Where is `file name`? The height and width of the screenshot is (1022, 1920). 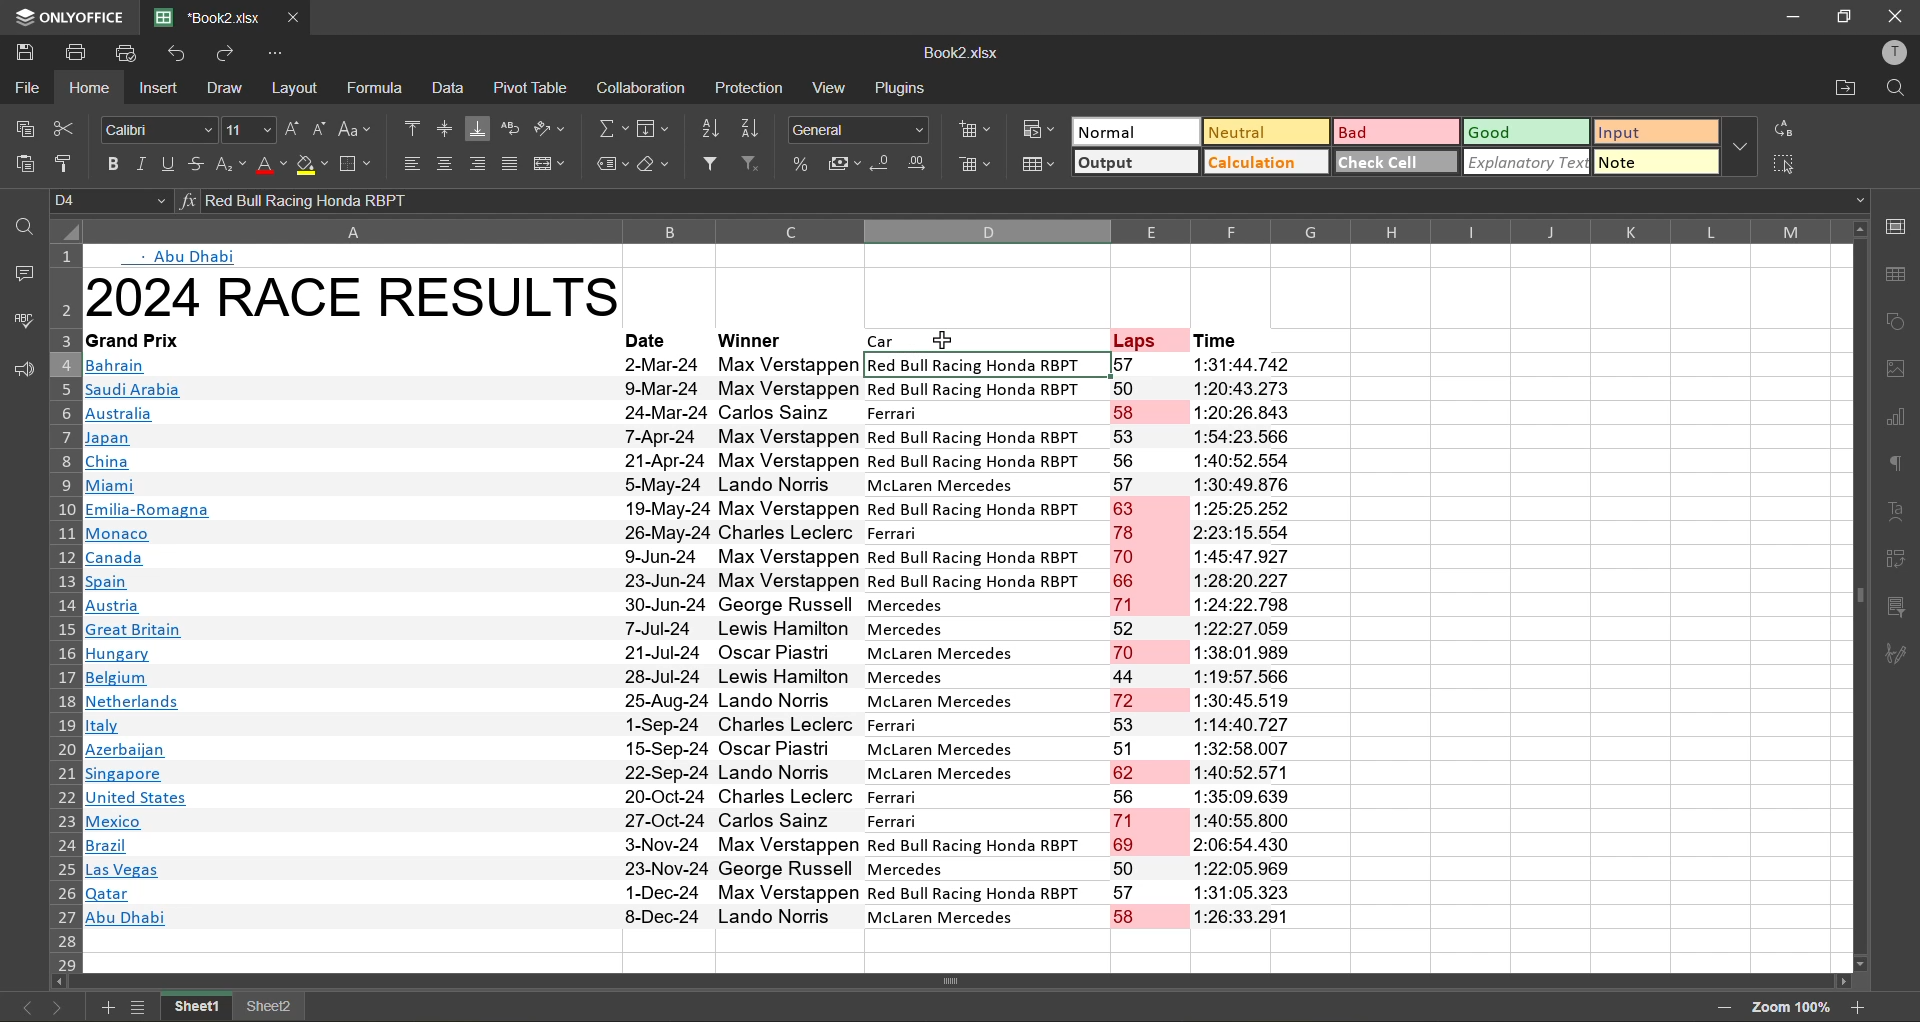
file name is located at coordinates (964, 51).